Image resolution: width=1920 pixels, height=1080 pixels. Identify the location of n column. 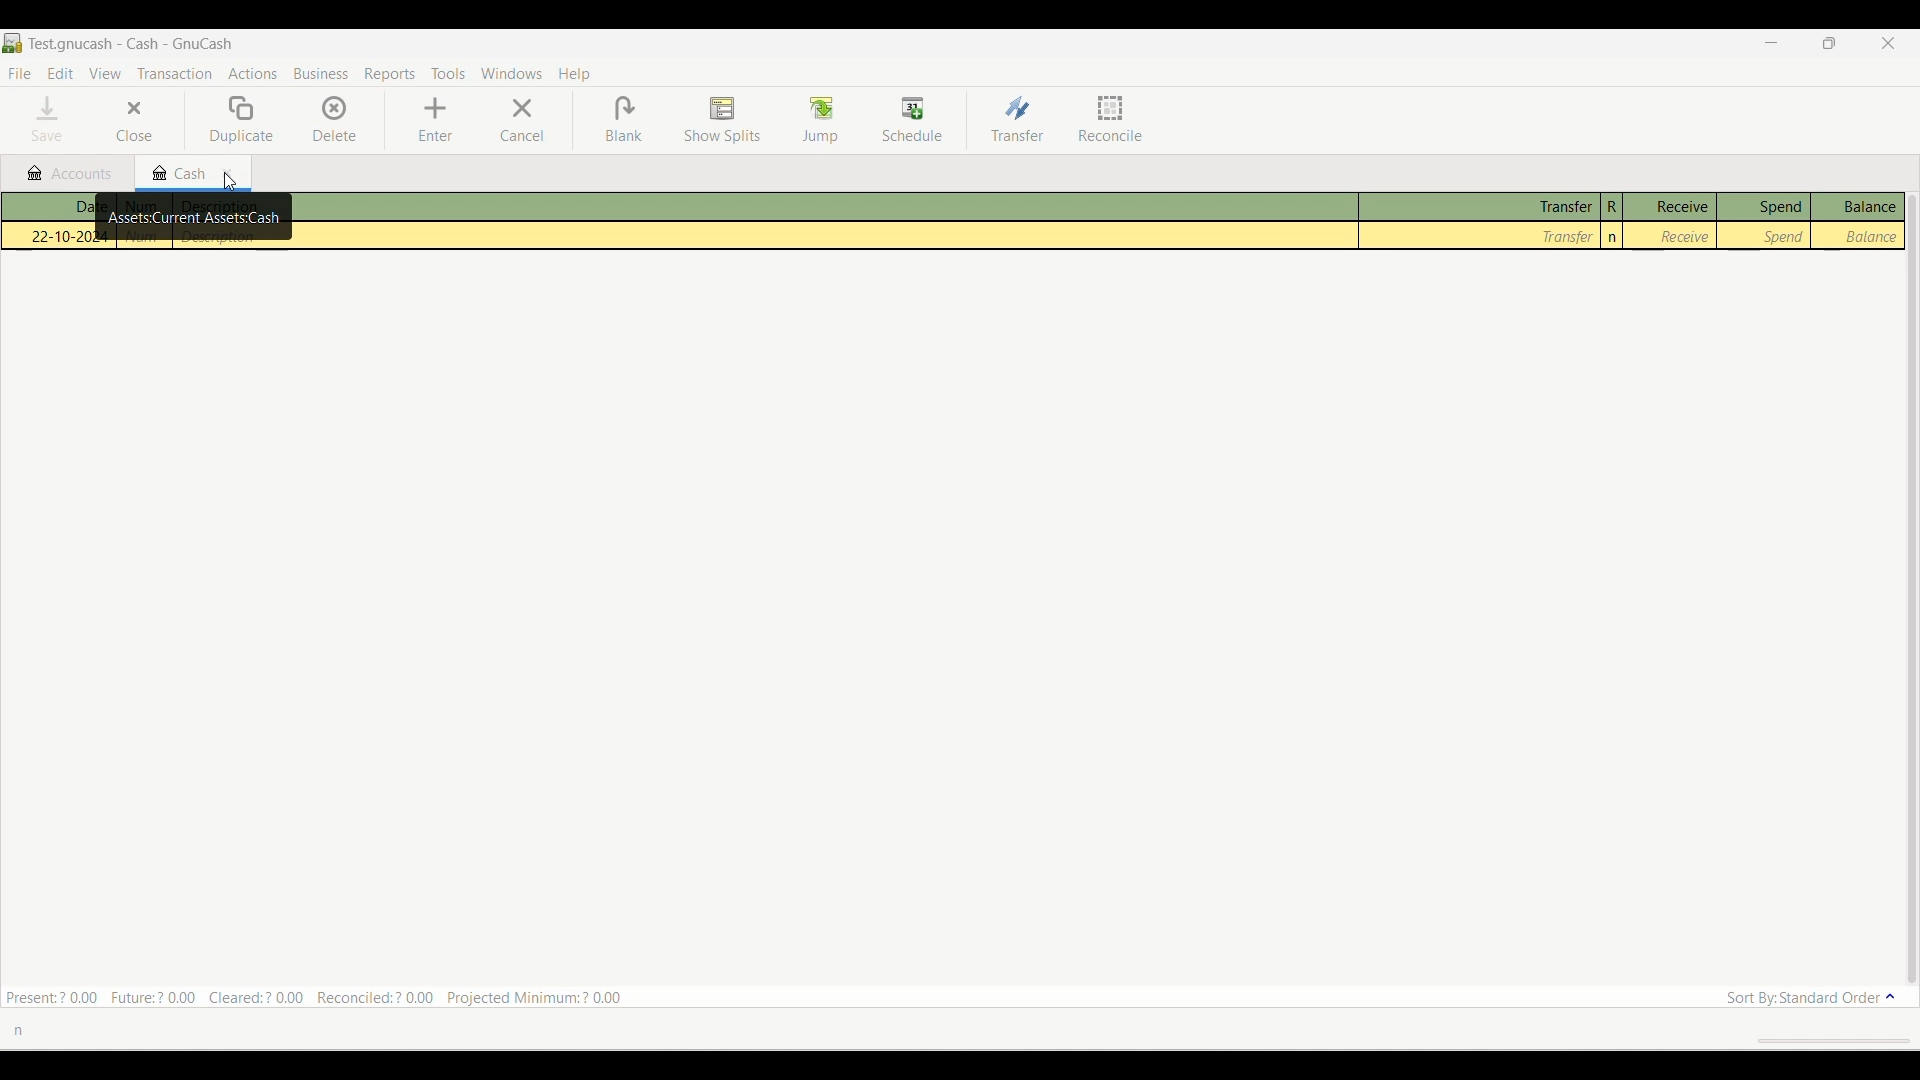
(1614, 237).